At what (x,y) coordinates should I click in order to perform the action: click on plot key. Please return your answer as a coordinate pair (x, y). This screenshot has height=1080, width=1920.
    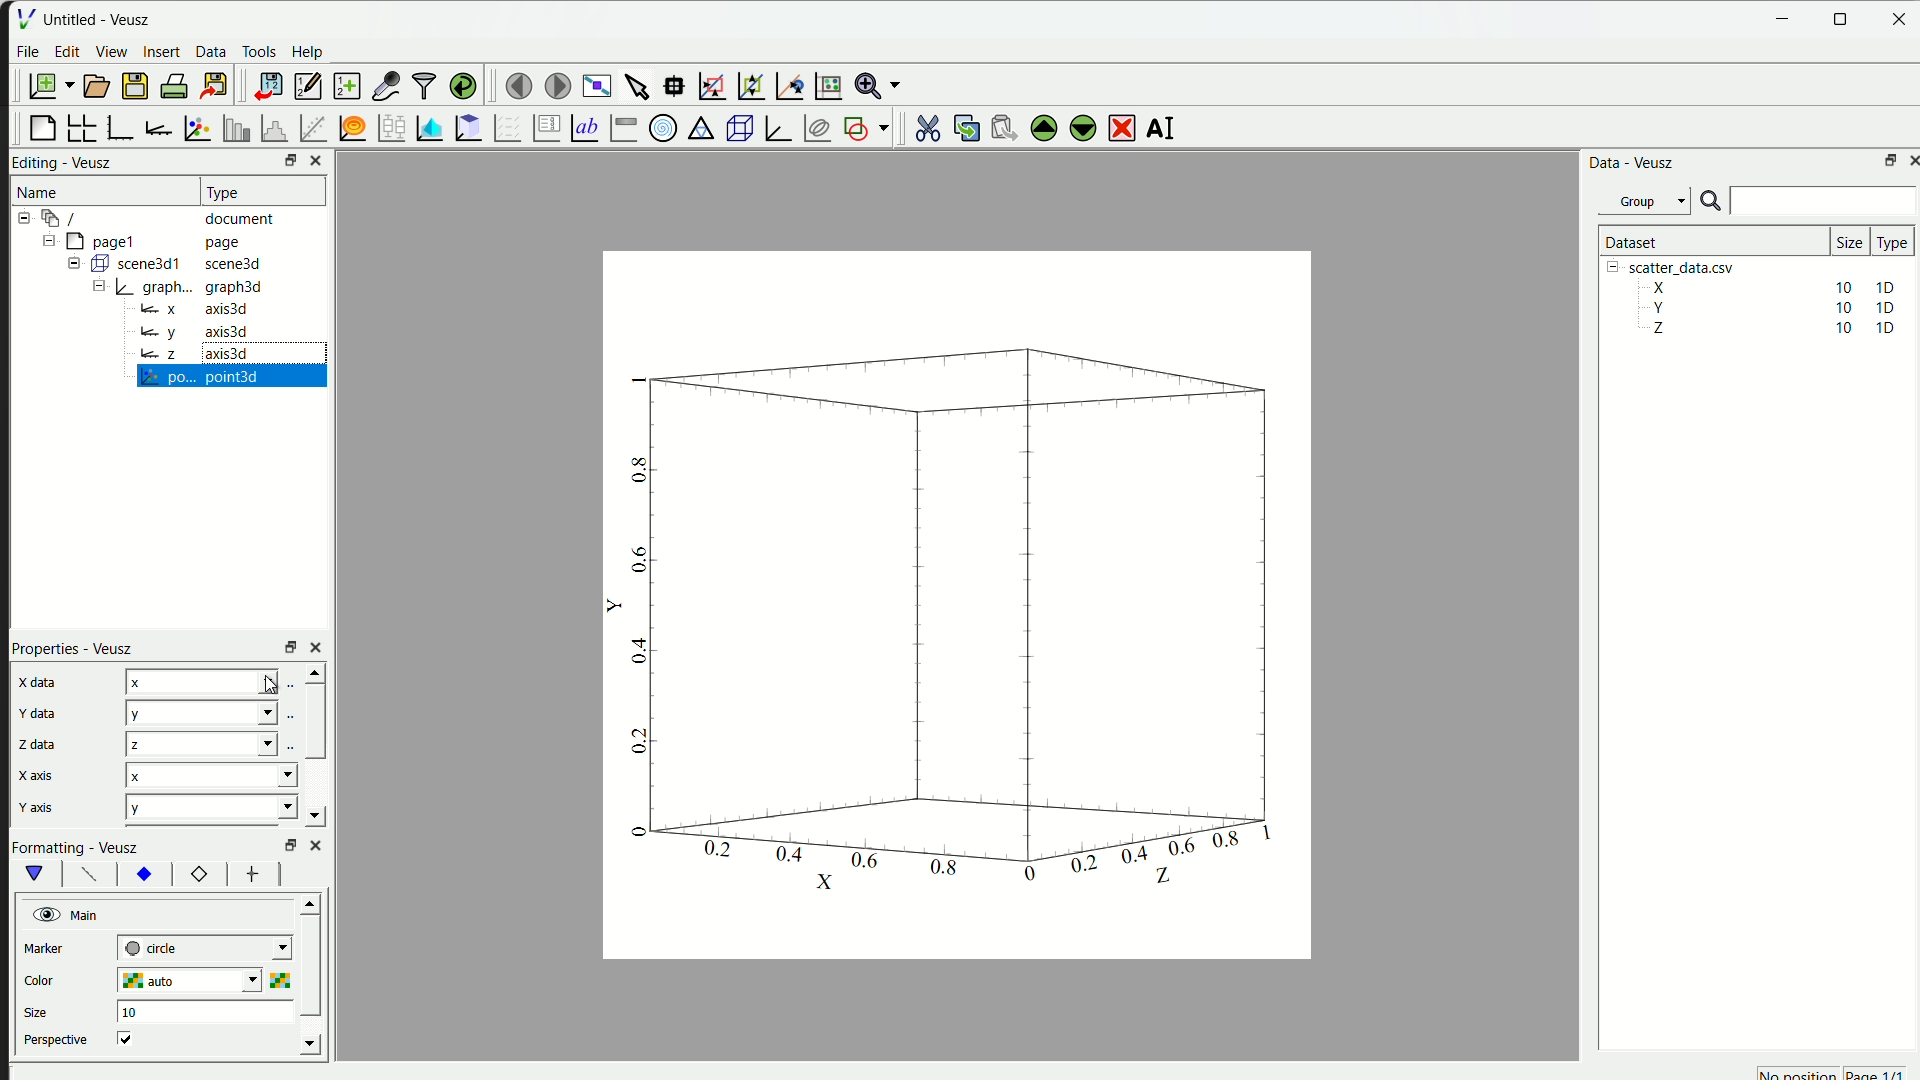
    Looking at the image, I should click on (542, 129).